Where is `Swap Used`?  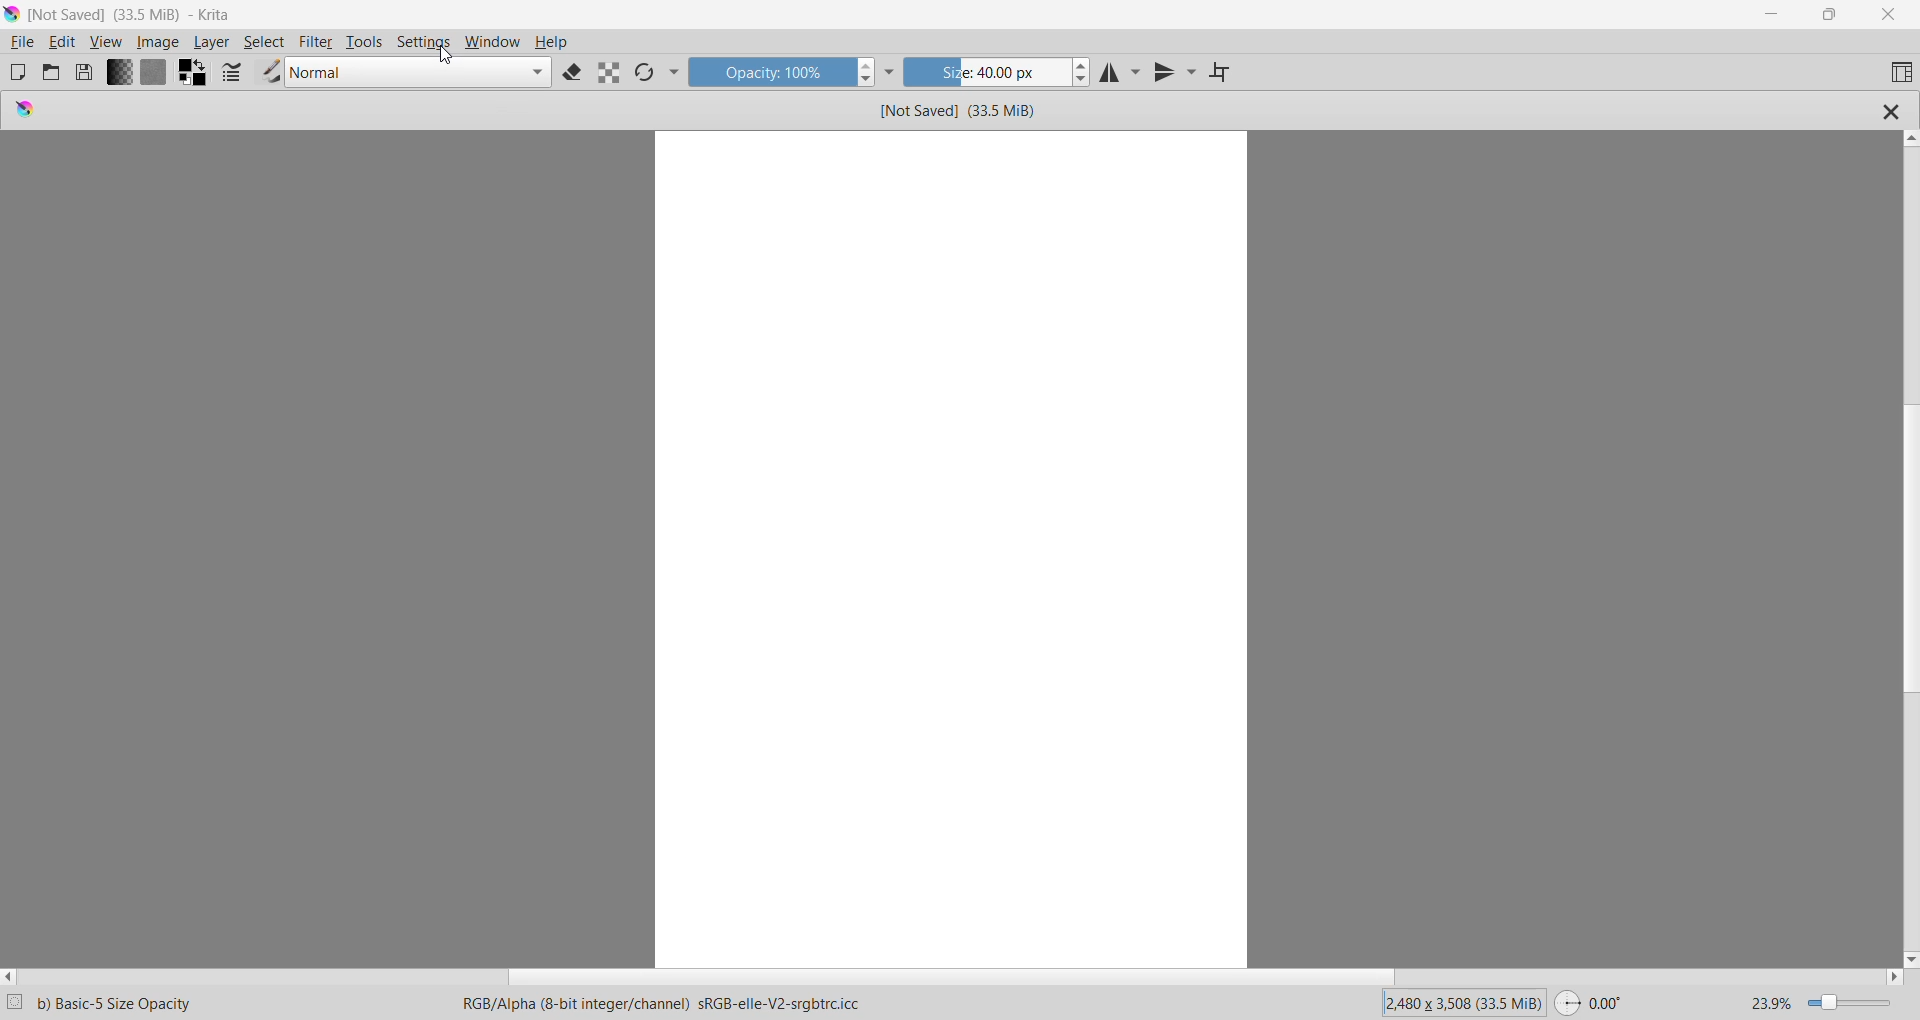
Swap Used is located at coordinates (1589, 1005).